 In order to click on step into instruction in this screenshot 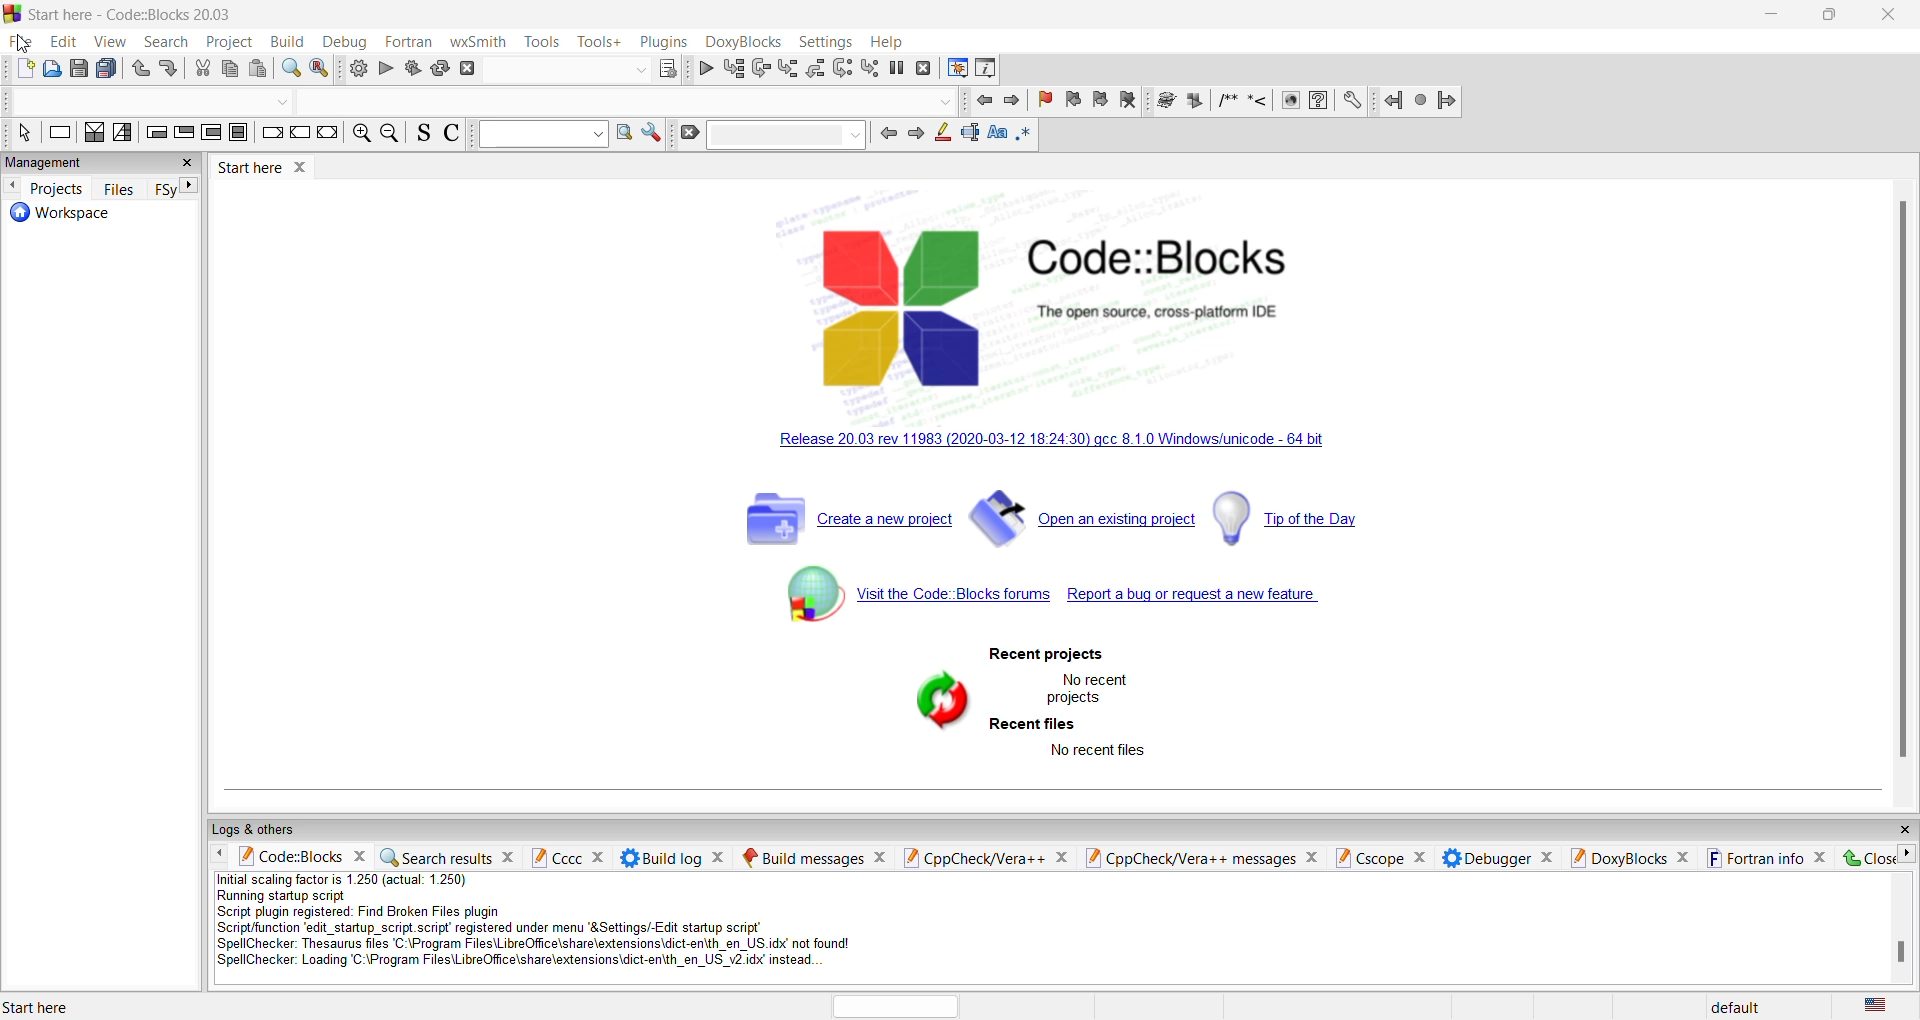, I will do `click(872, 68)`.